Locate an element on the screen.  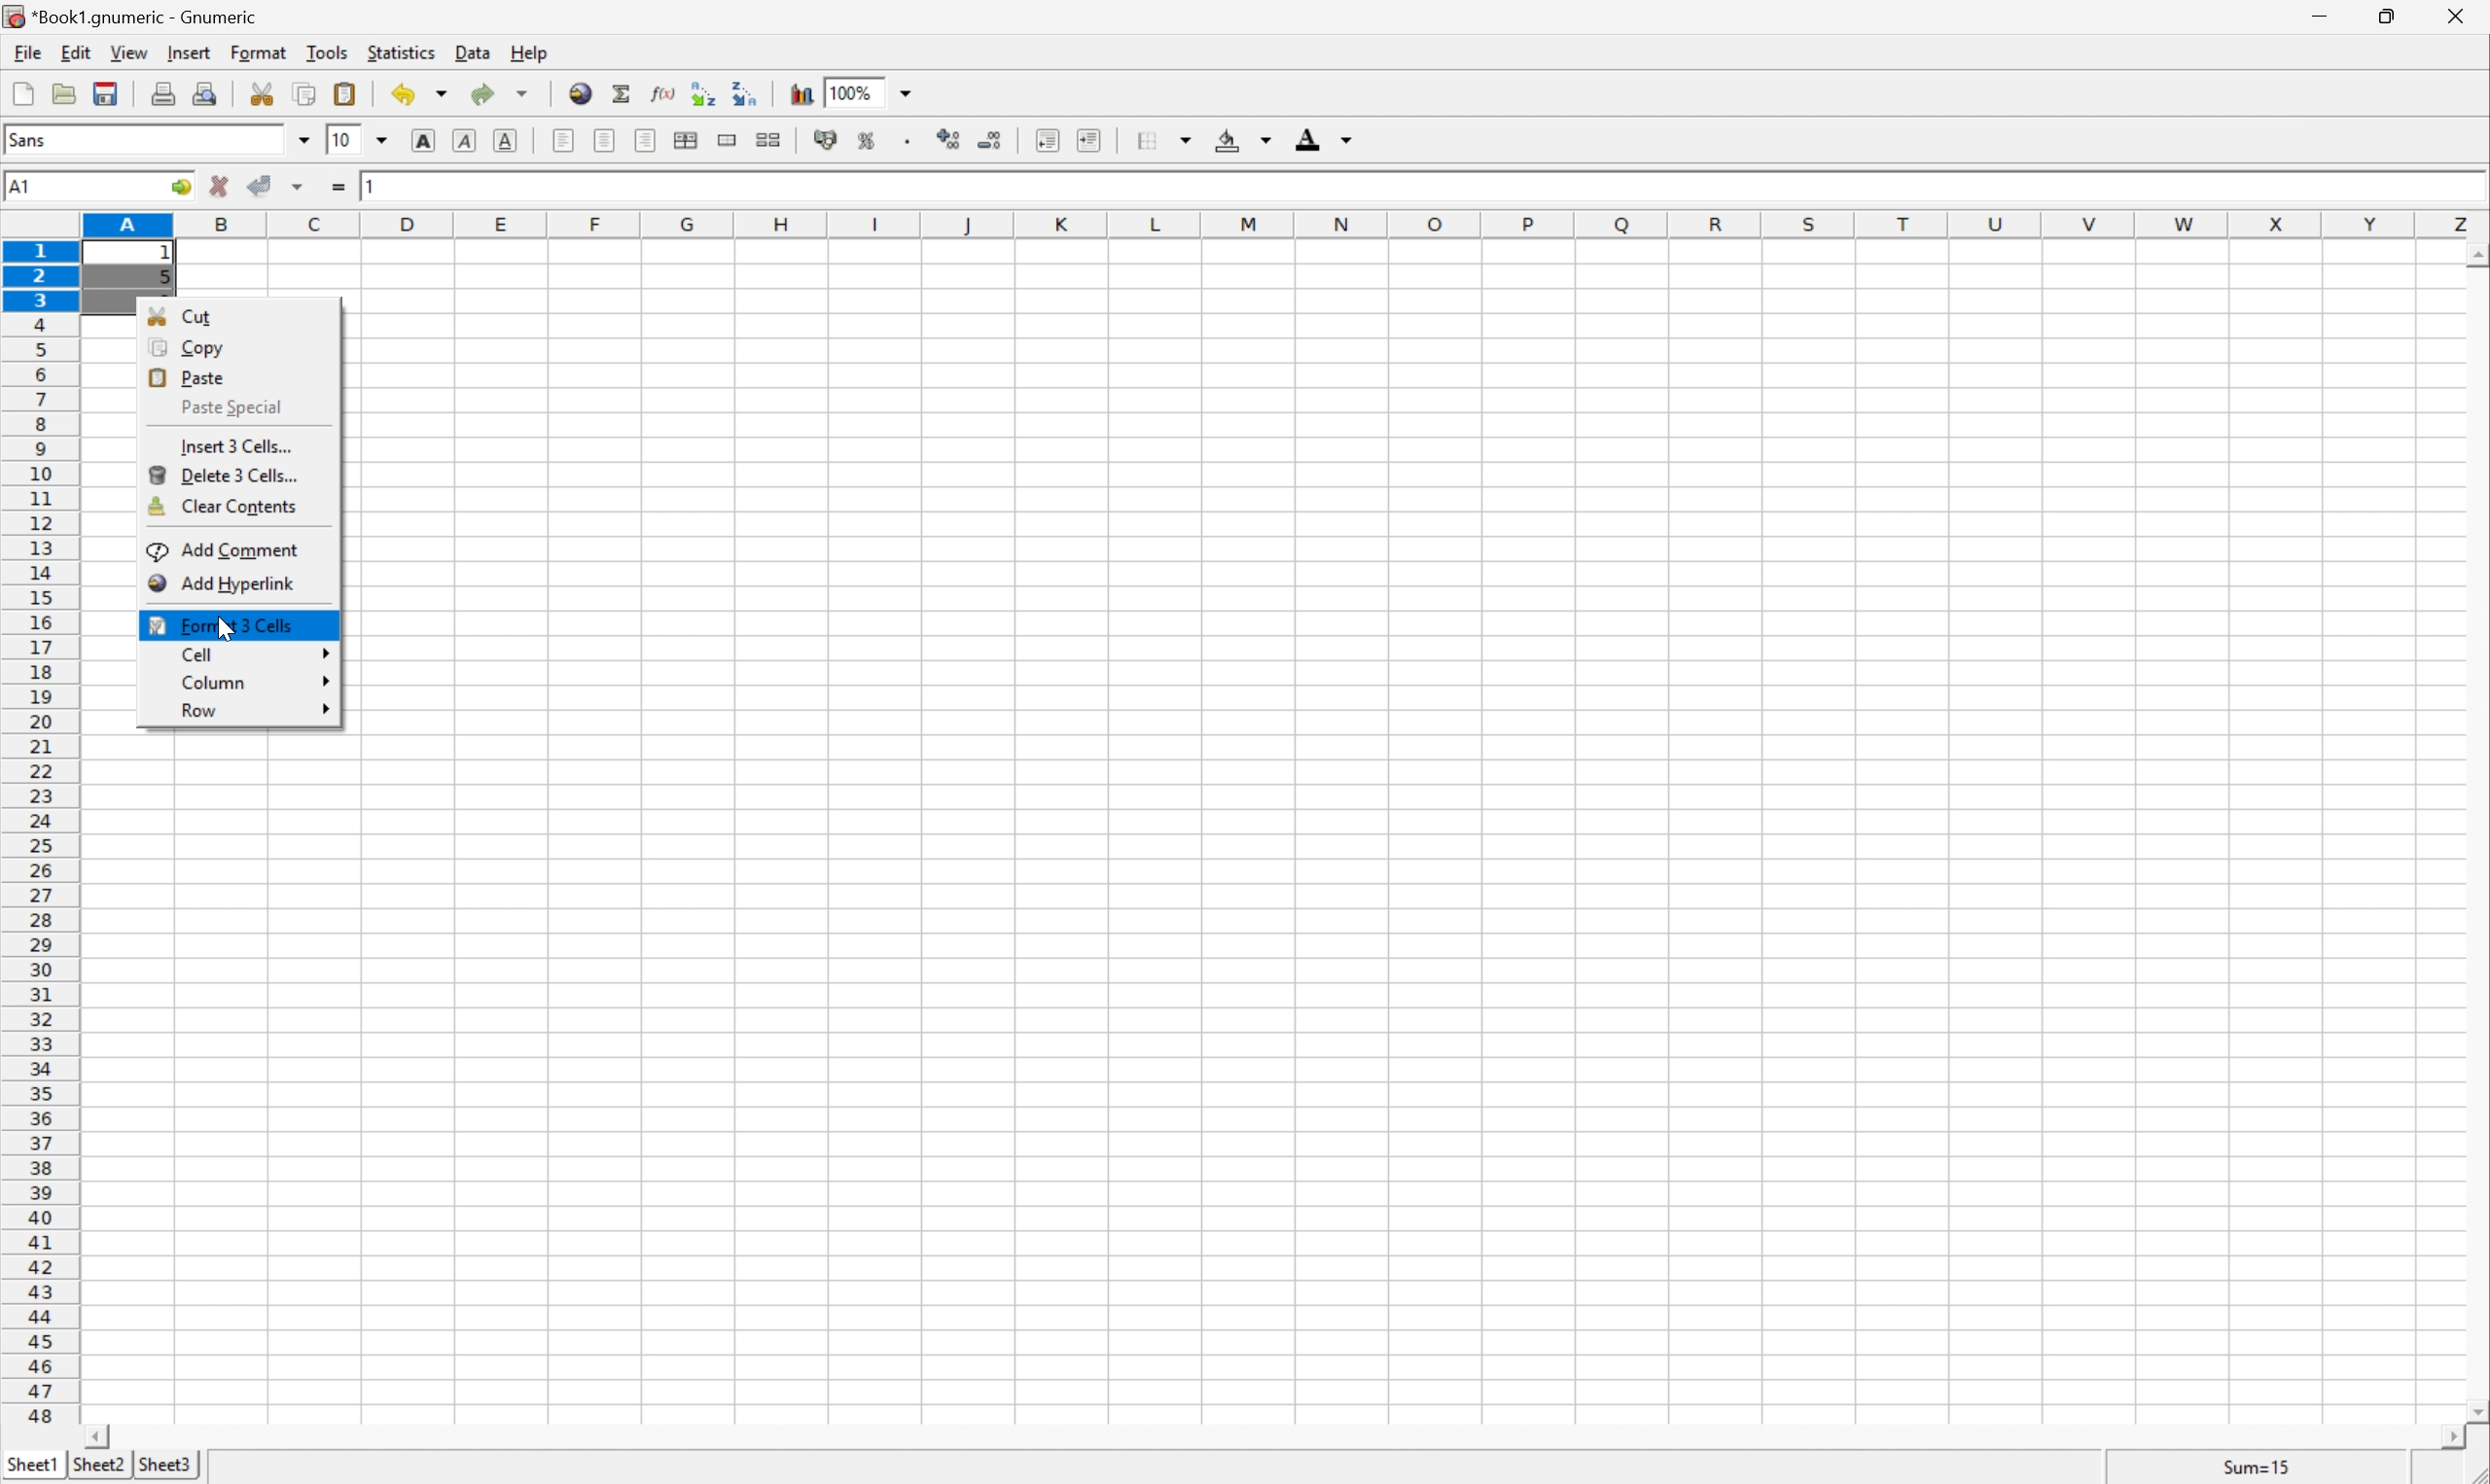
statistics is located at coordinates (399, 51).